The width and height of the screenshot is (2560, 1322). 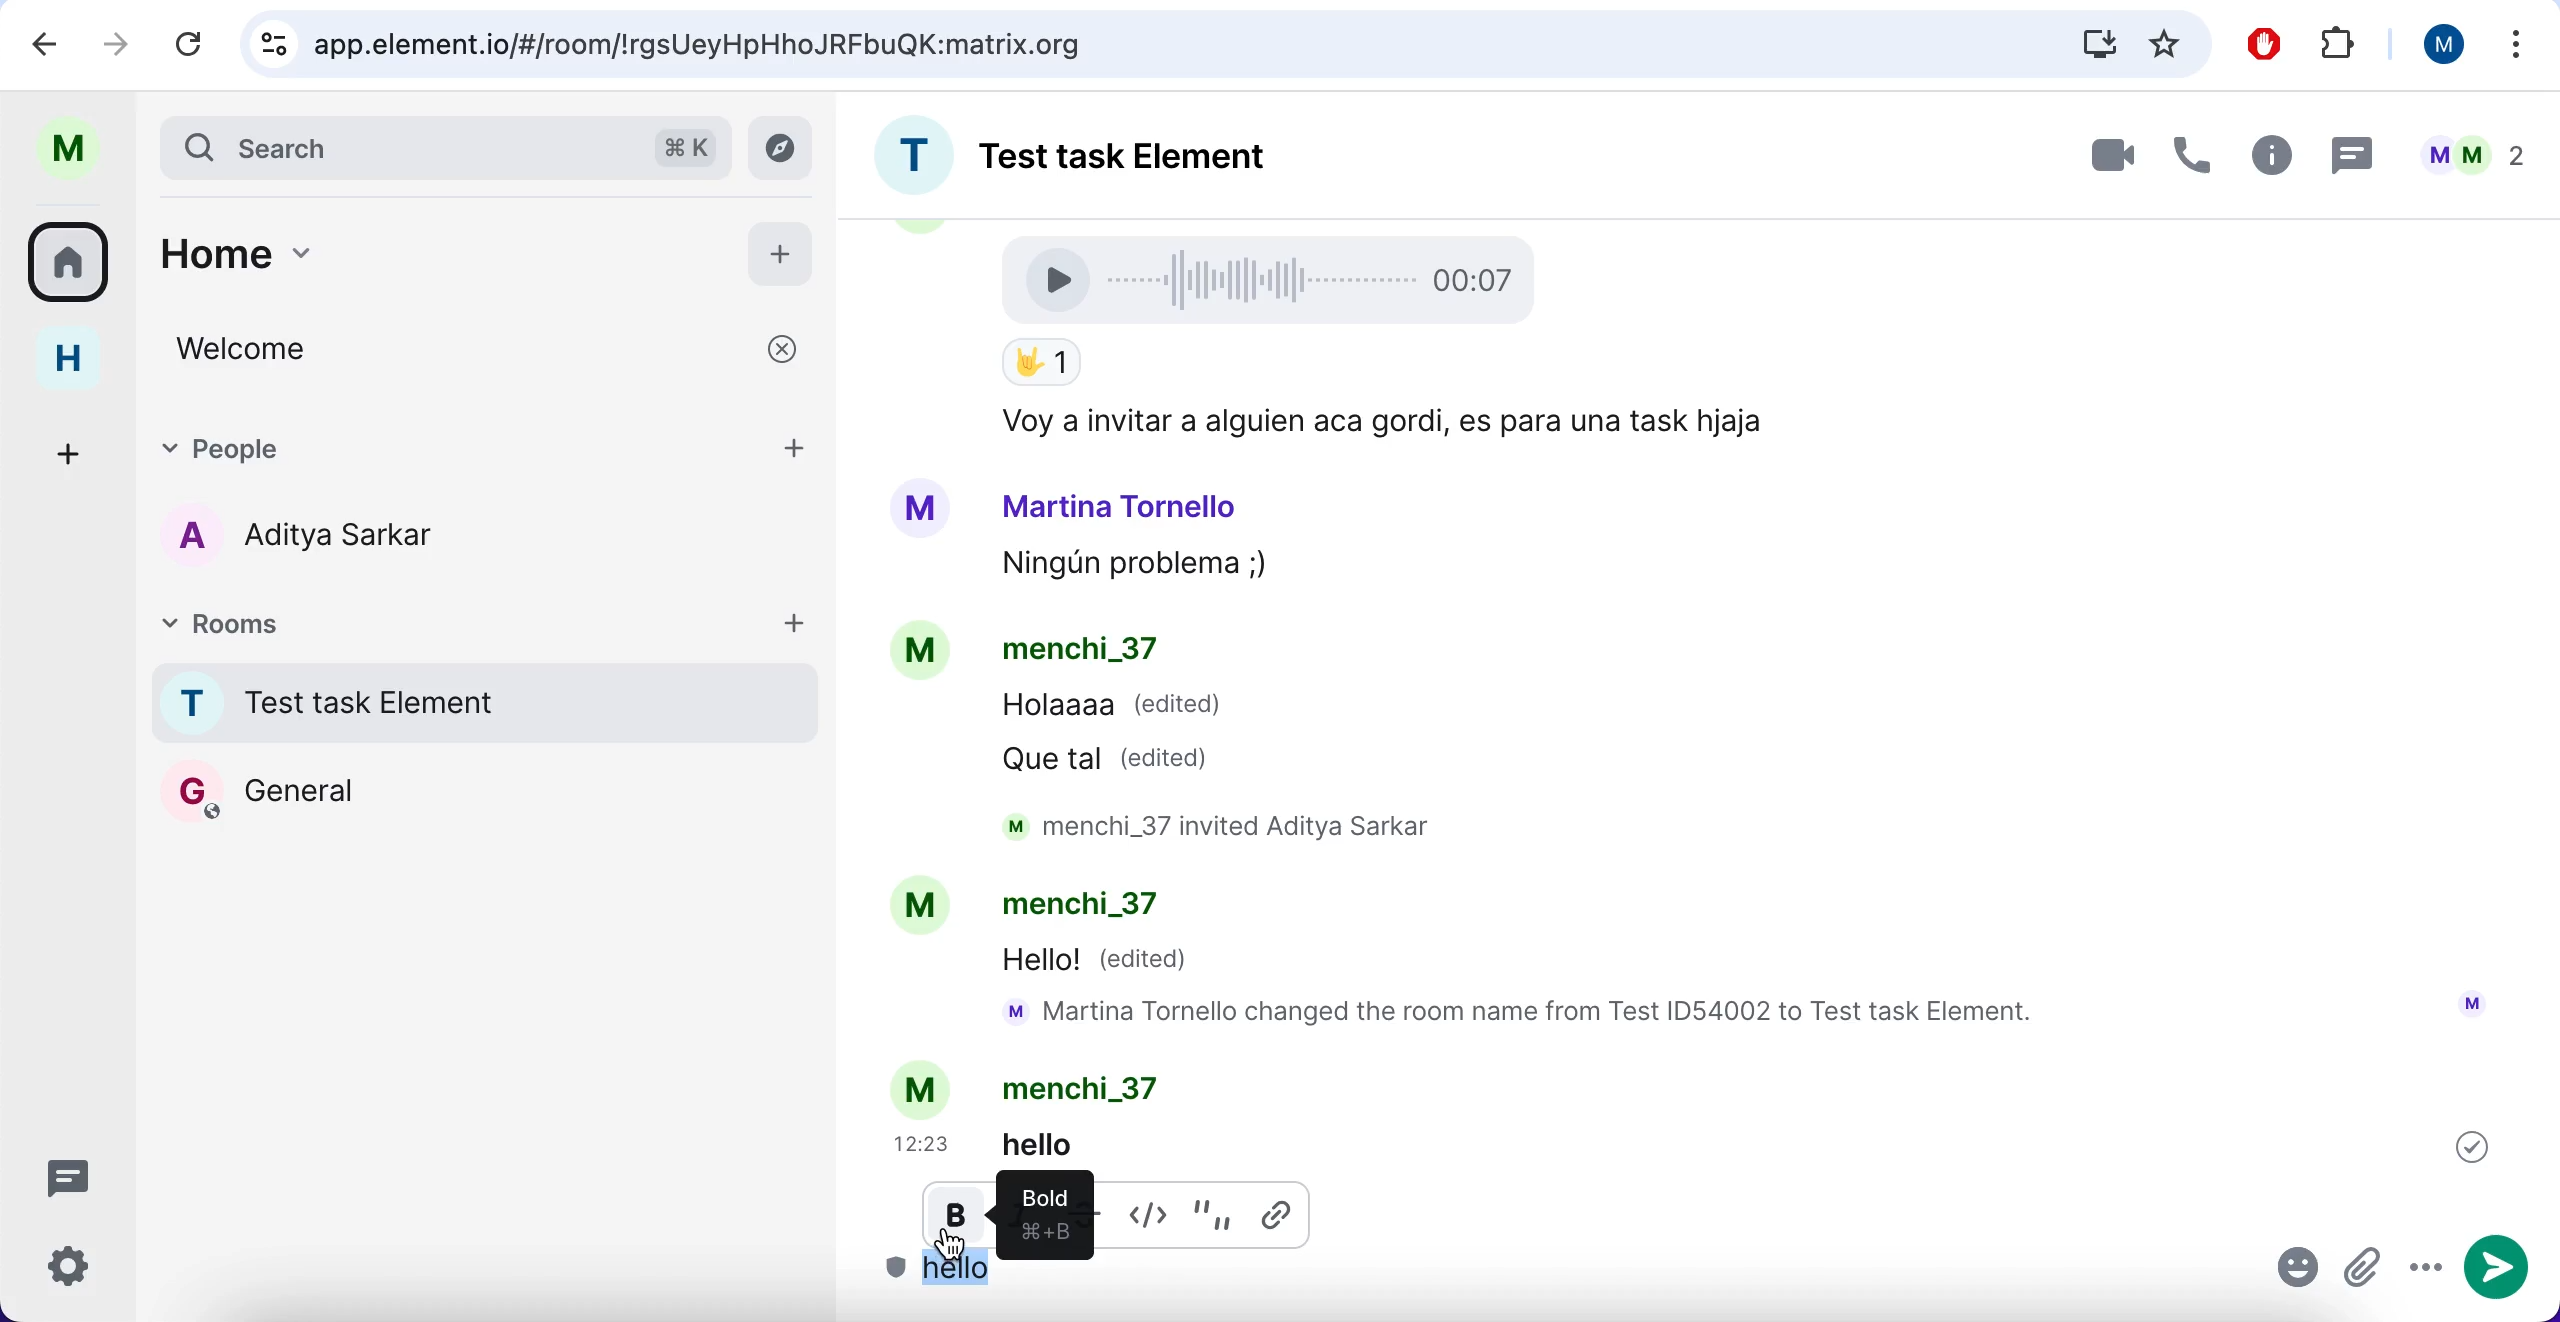 What do you see at coordinates (1216, 1211) in the screenshot?
I see `quote` at bounding box center [1216, 1211].